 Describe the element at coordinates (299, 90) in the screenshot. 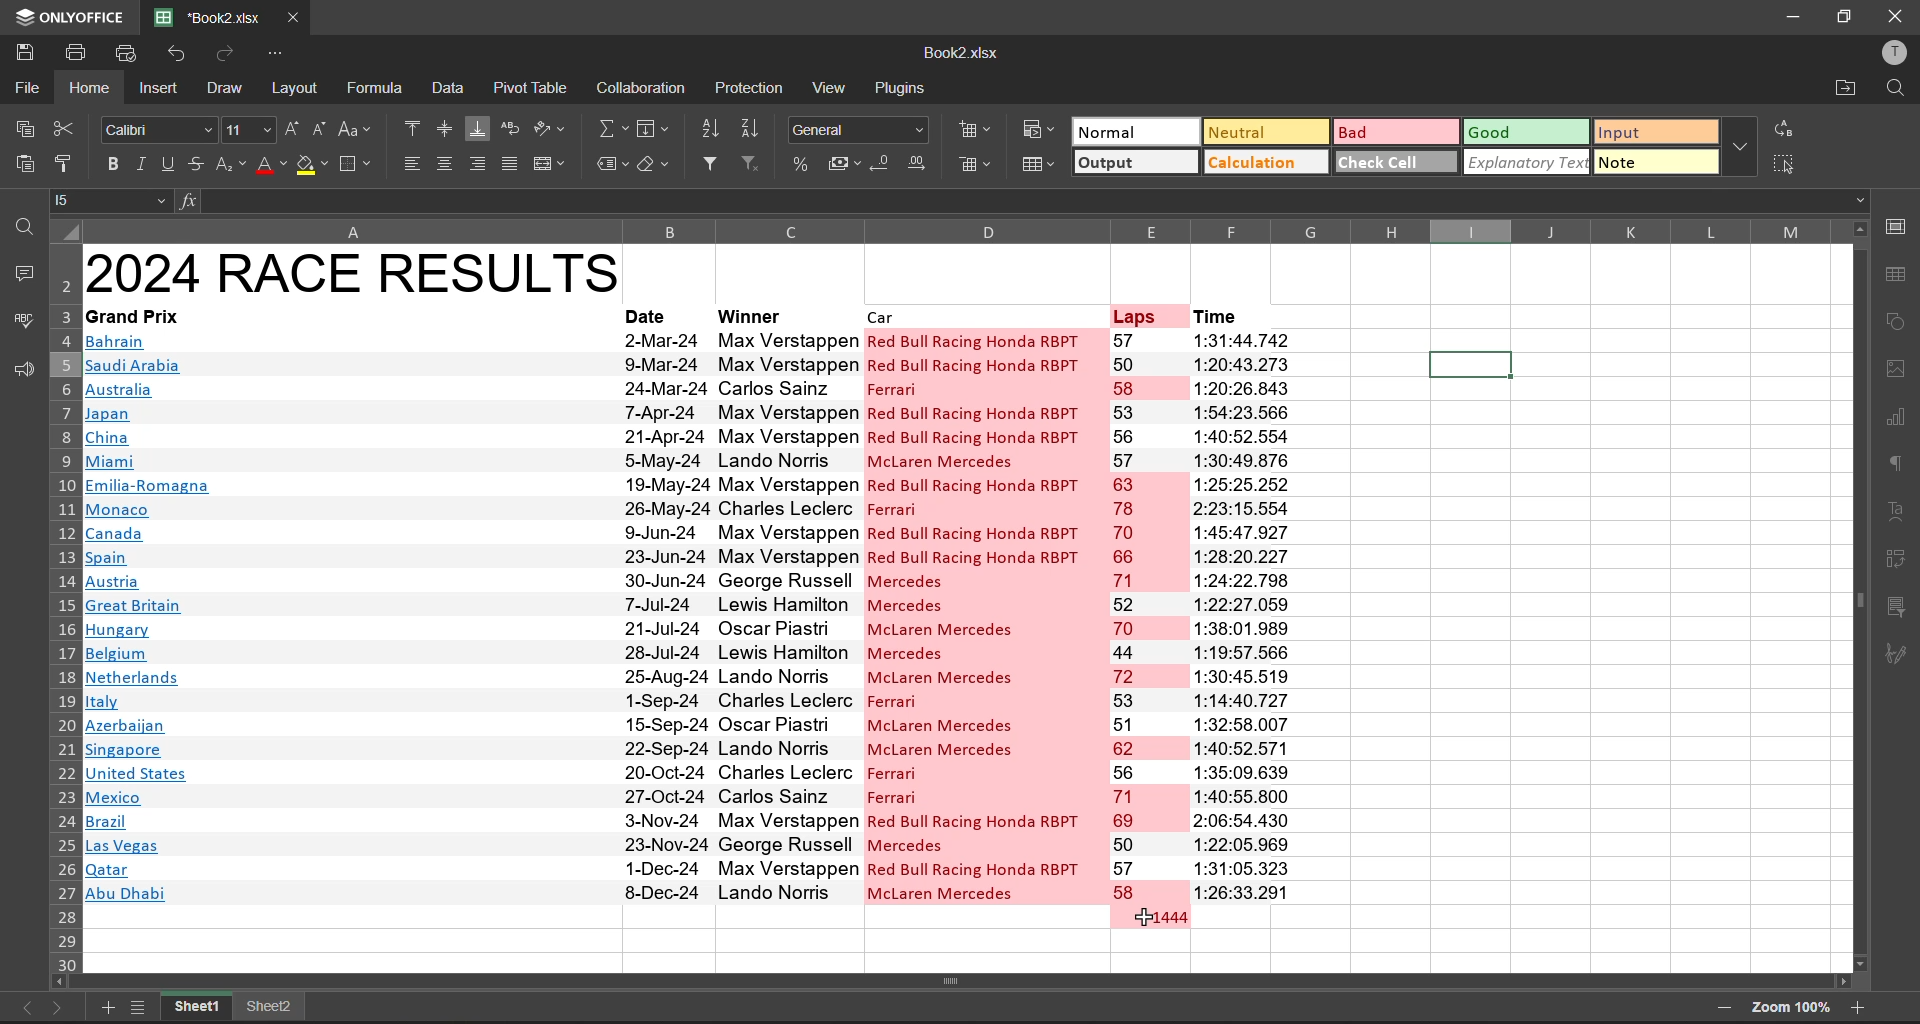

I see `layout` at that location.